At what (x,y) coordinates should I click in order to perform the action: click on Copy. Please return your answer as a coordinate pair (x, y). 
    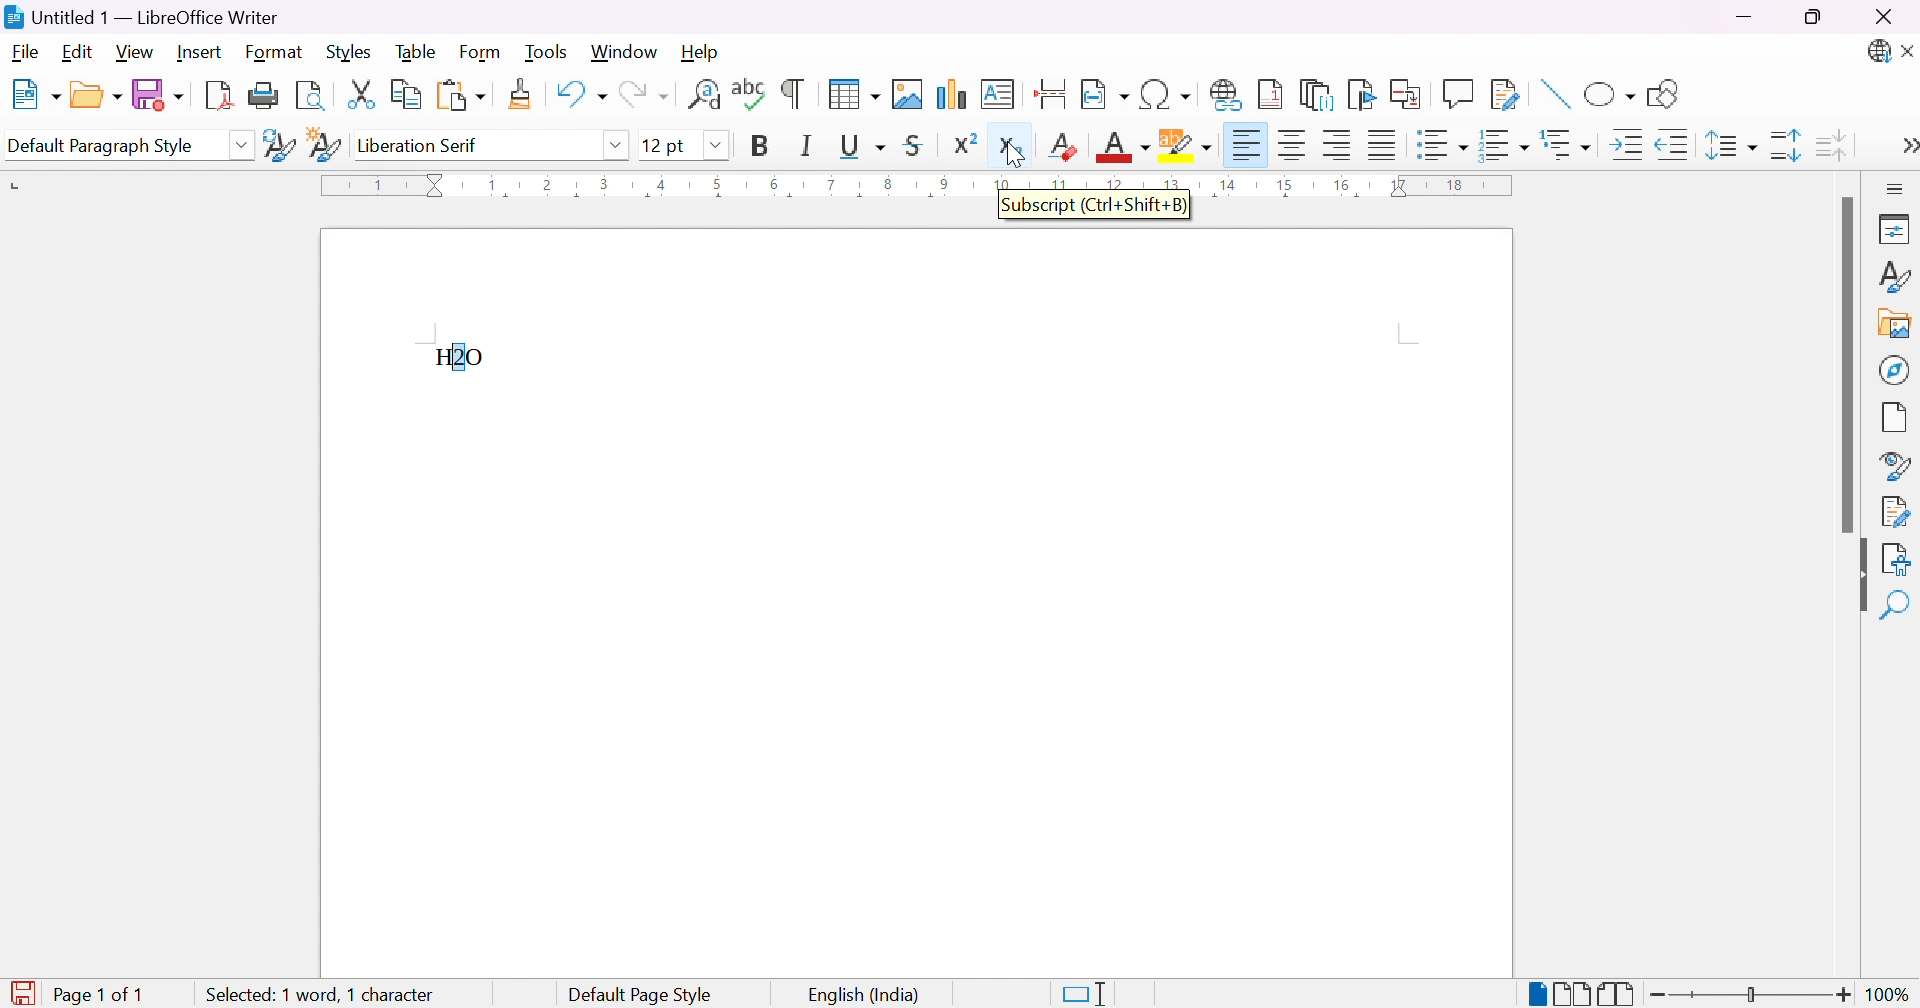
    Looking at the image, I should click on (408, 95).